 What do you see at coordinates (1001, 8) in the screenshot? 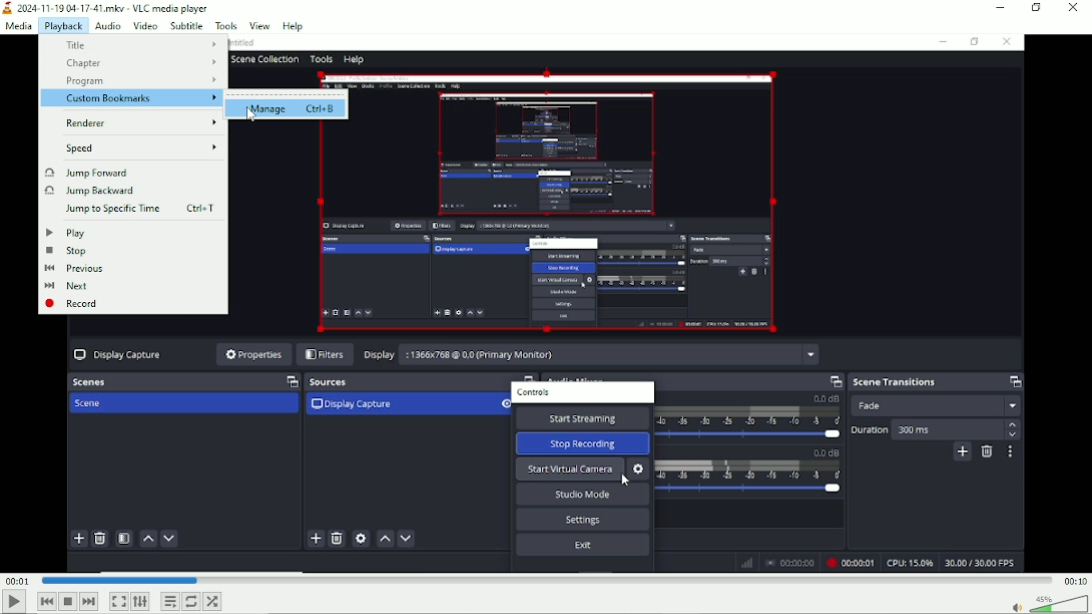
I see `Minimize` at bounding box center [1001, 8].